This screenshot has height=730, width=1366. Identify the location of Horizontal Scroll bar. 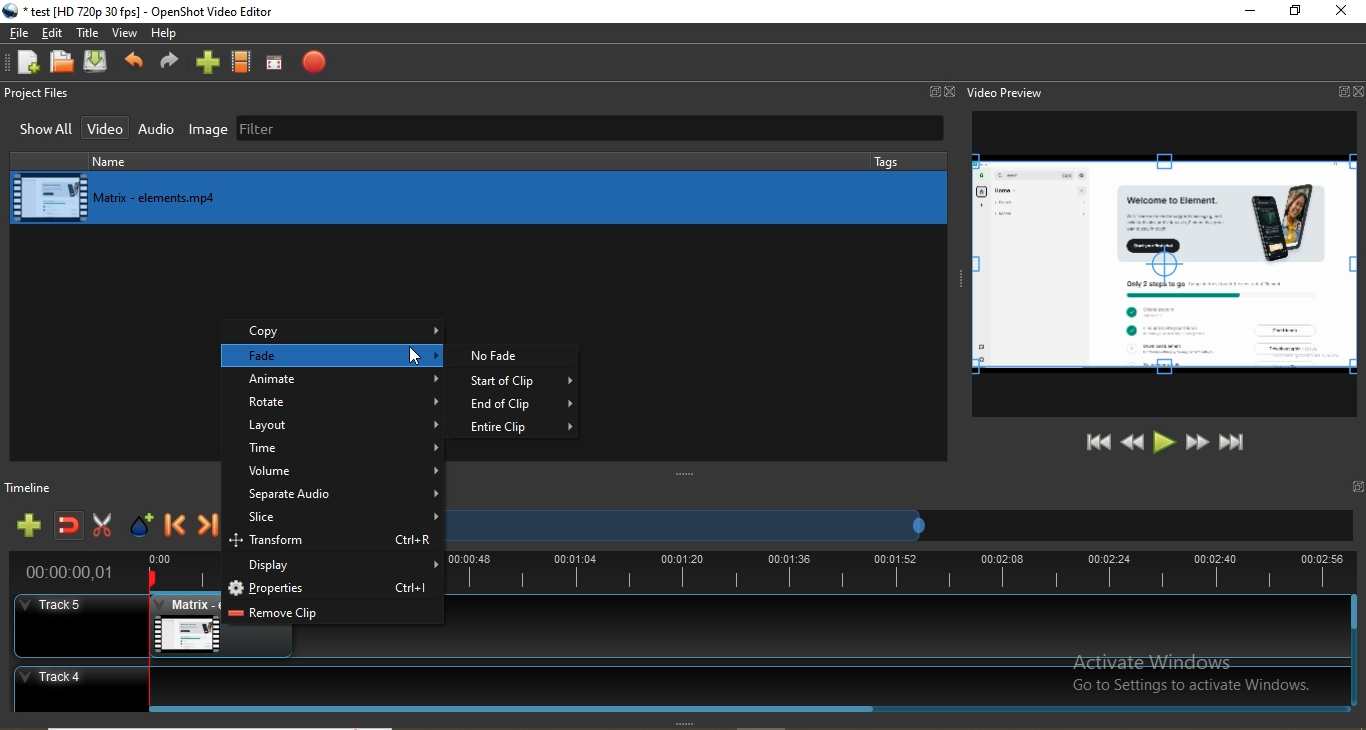
(520, 712).